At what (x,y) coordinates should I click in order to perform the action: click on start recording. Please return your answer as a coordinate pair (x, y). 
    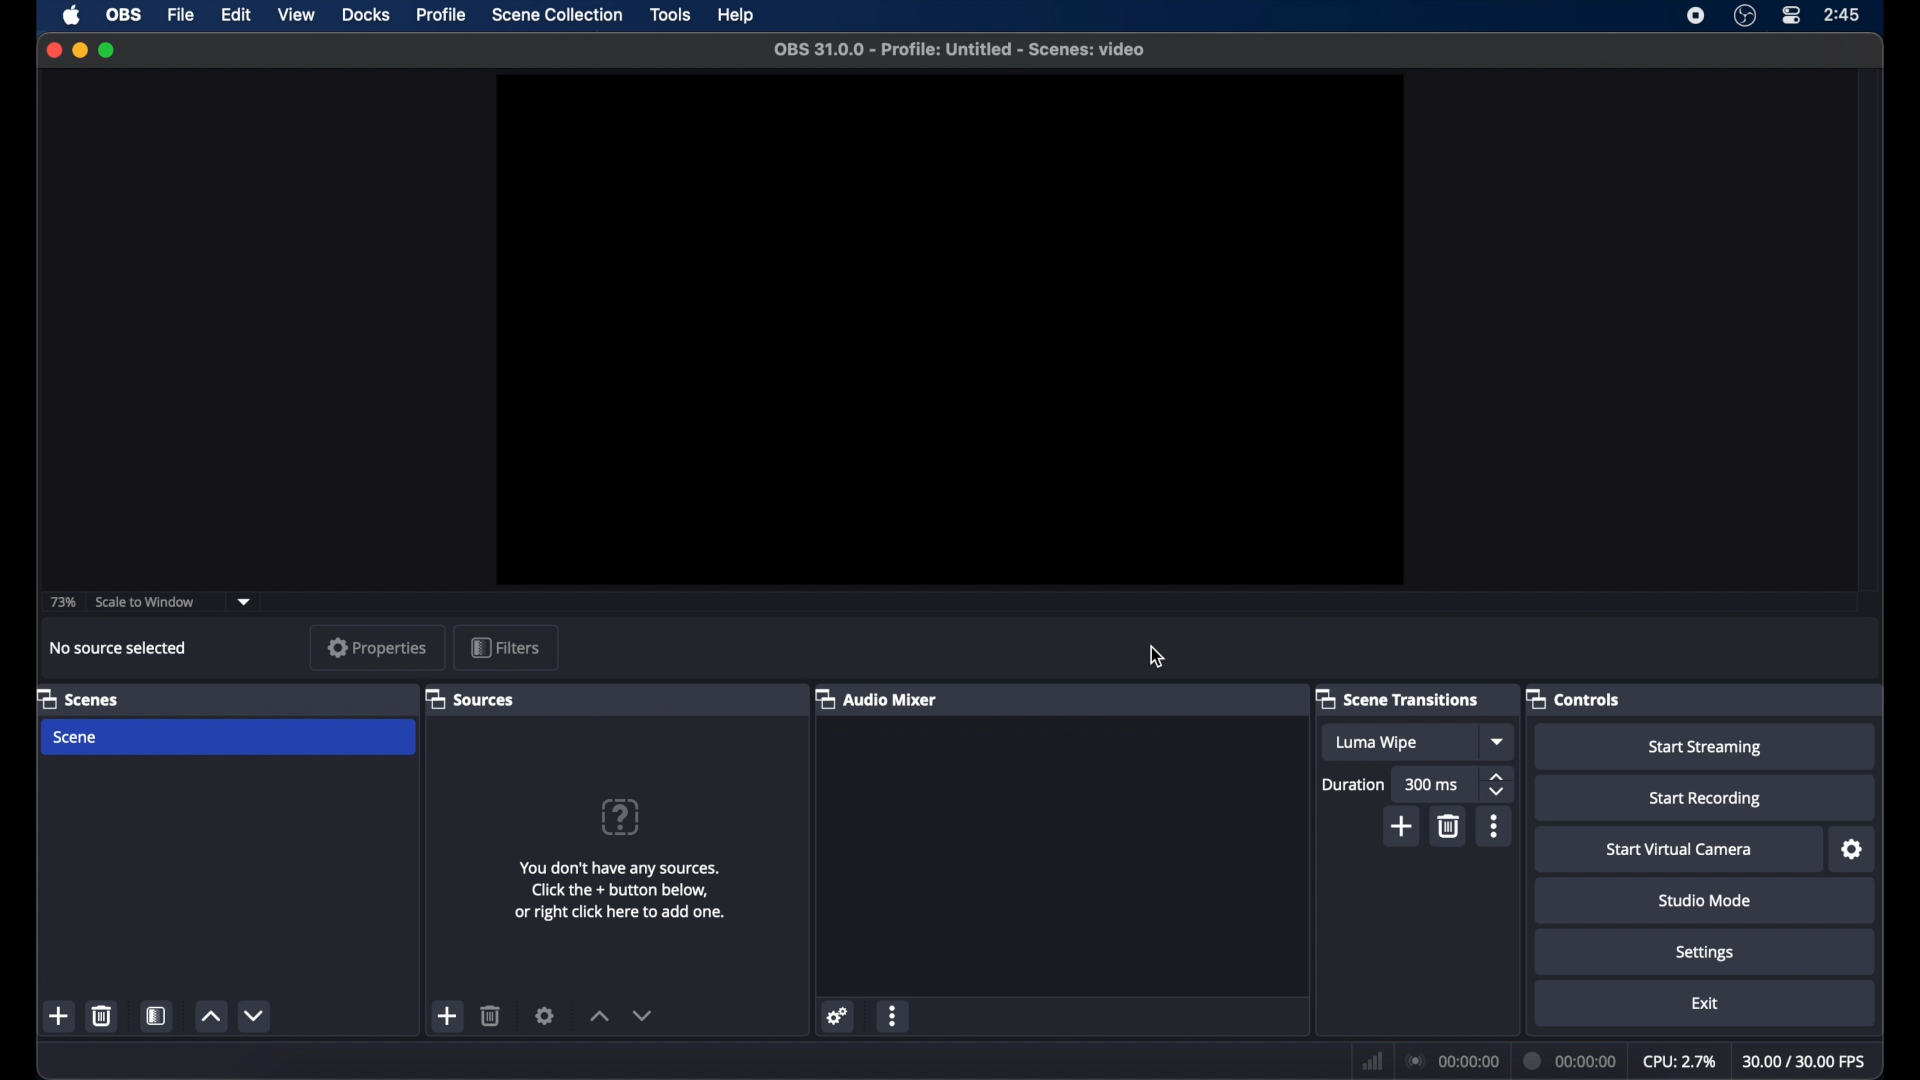
    Looking at the image, I should click on (1708, 798).